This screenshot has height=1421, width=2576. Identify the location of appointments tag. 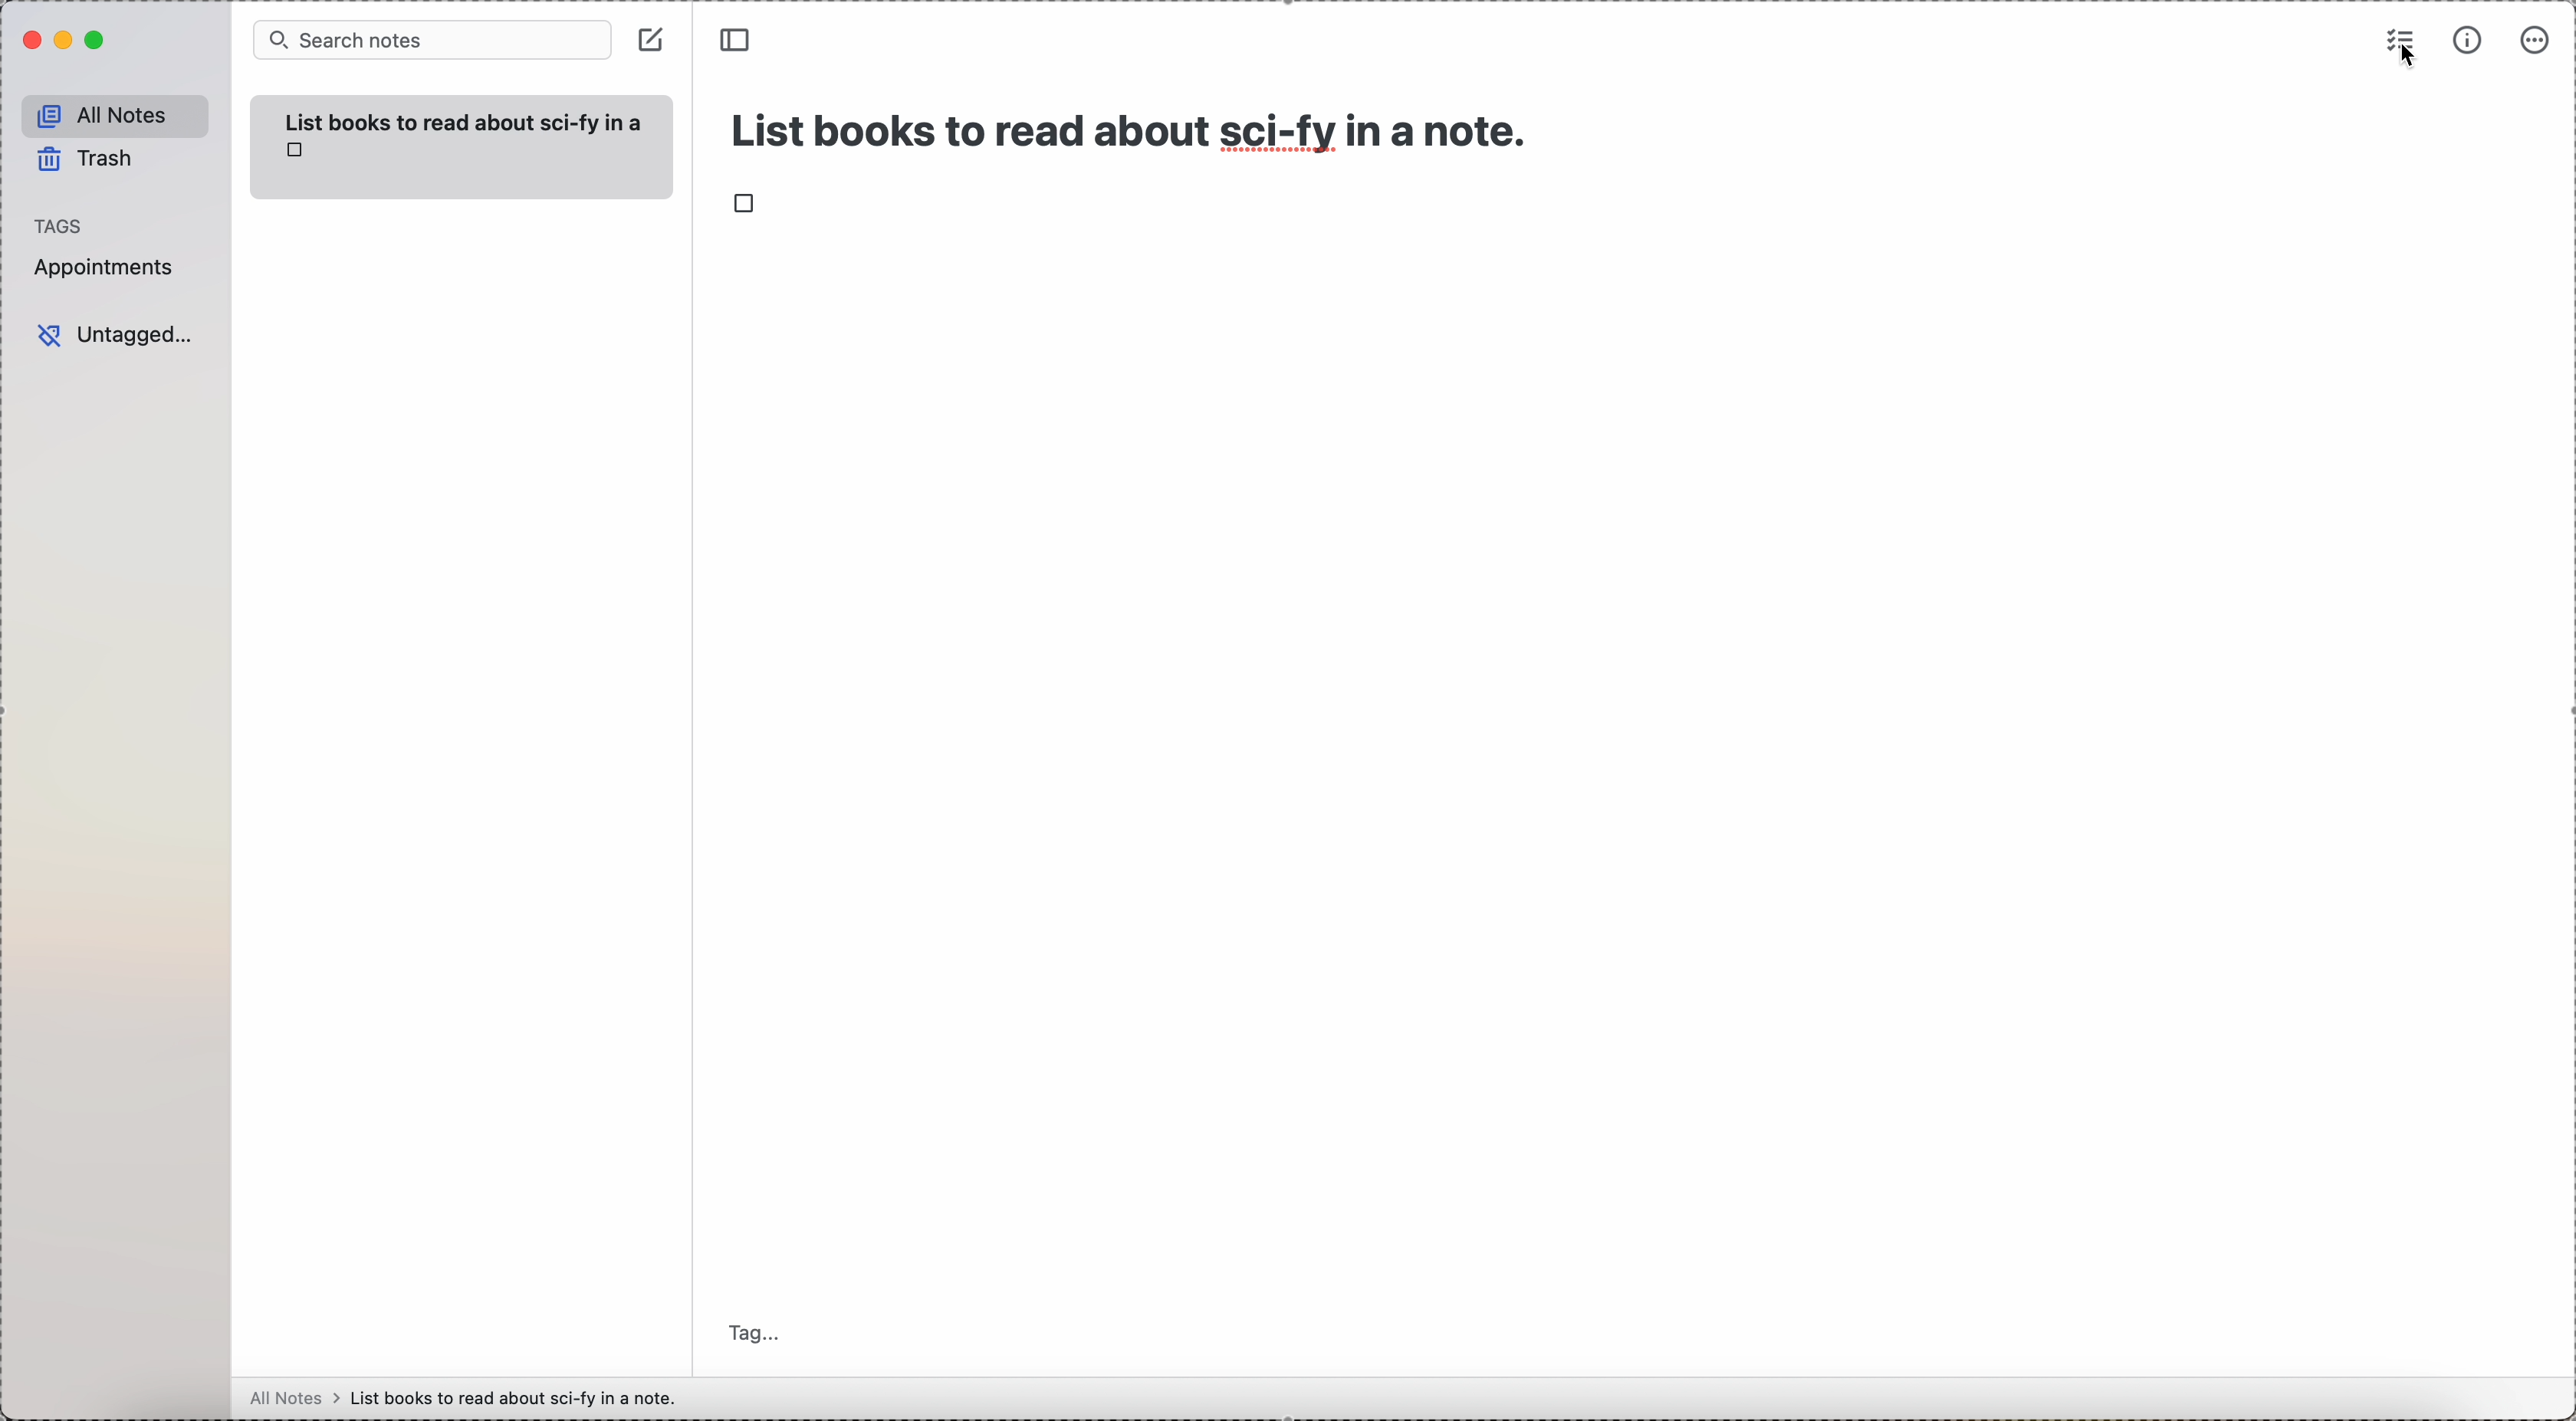
(105, 269).